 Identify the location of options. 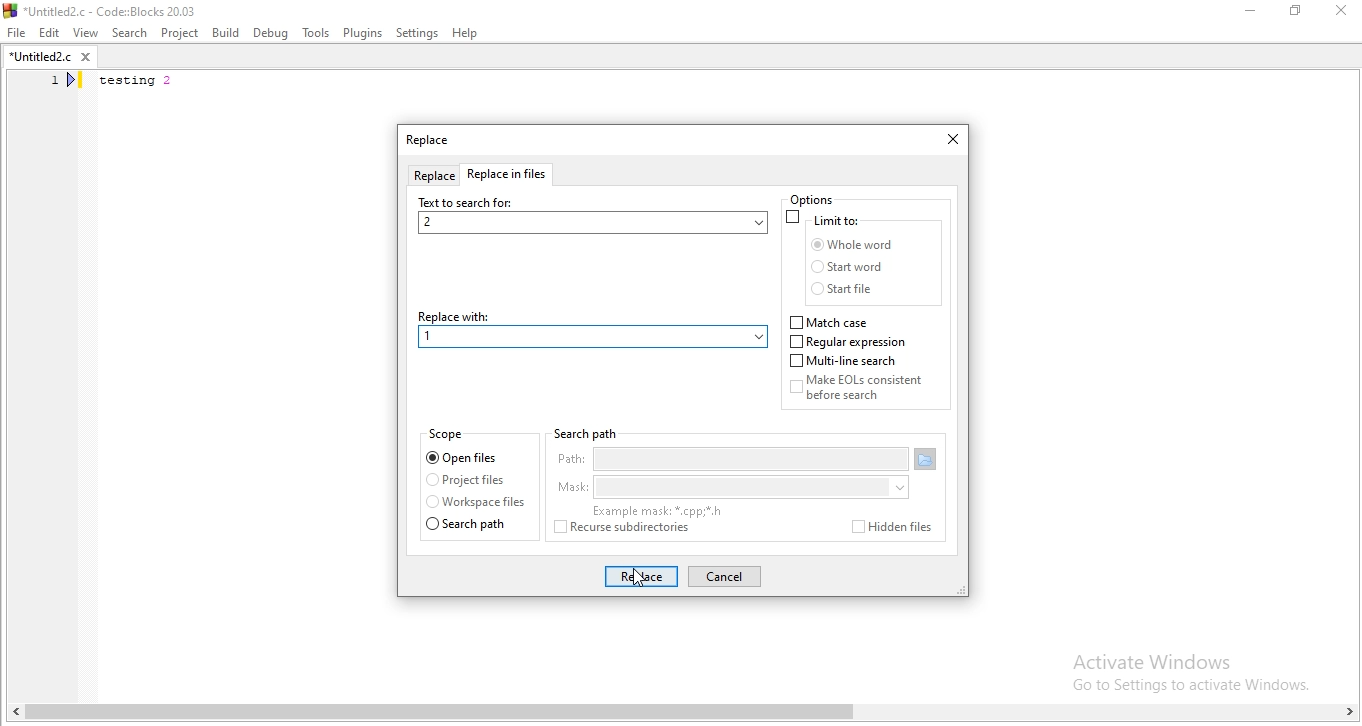
(824, 199).